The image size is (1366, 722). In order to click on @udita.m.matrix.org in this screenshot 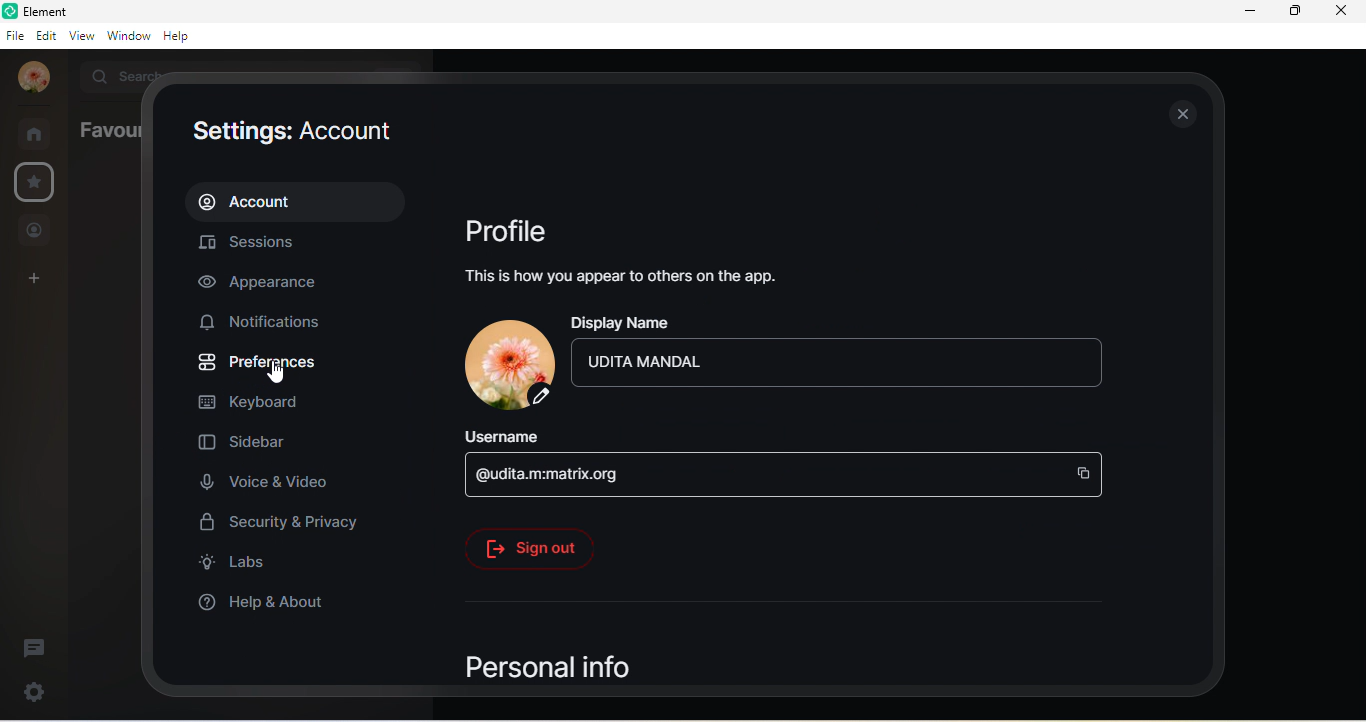, I will do `click(788, 479)`.